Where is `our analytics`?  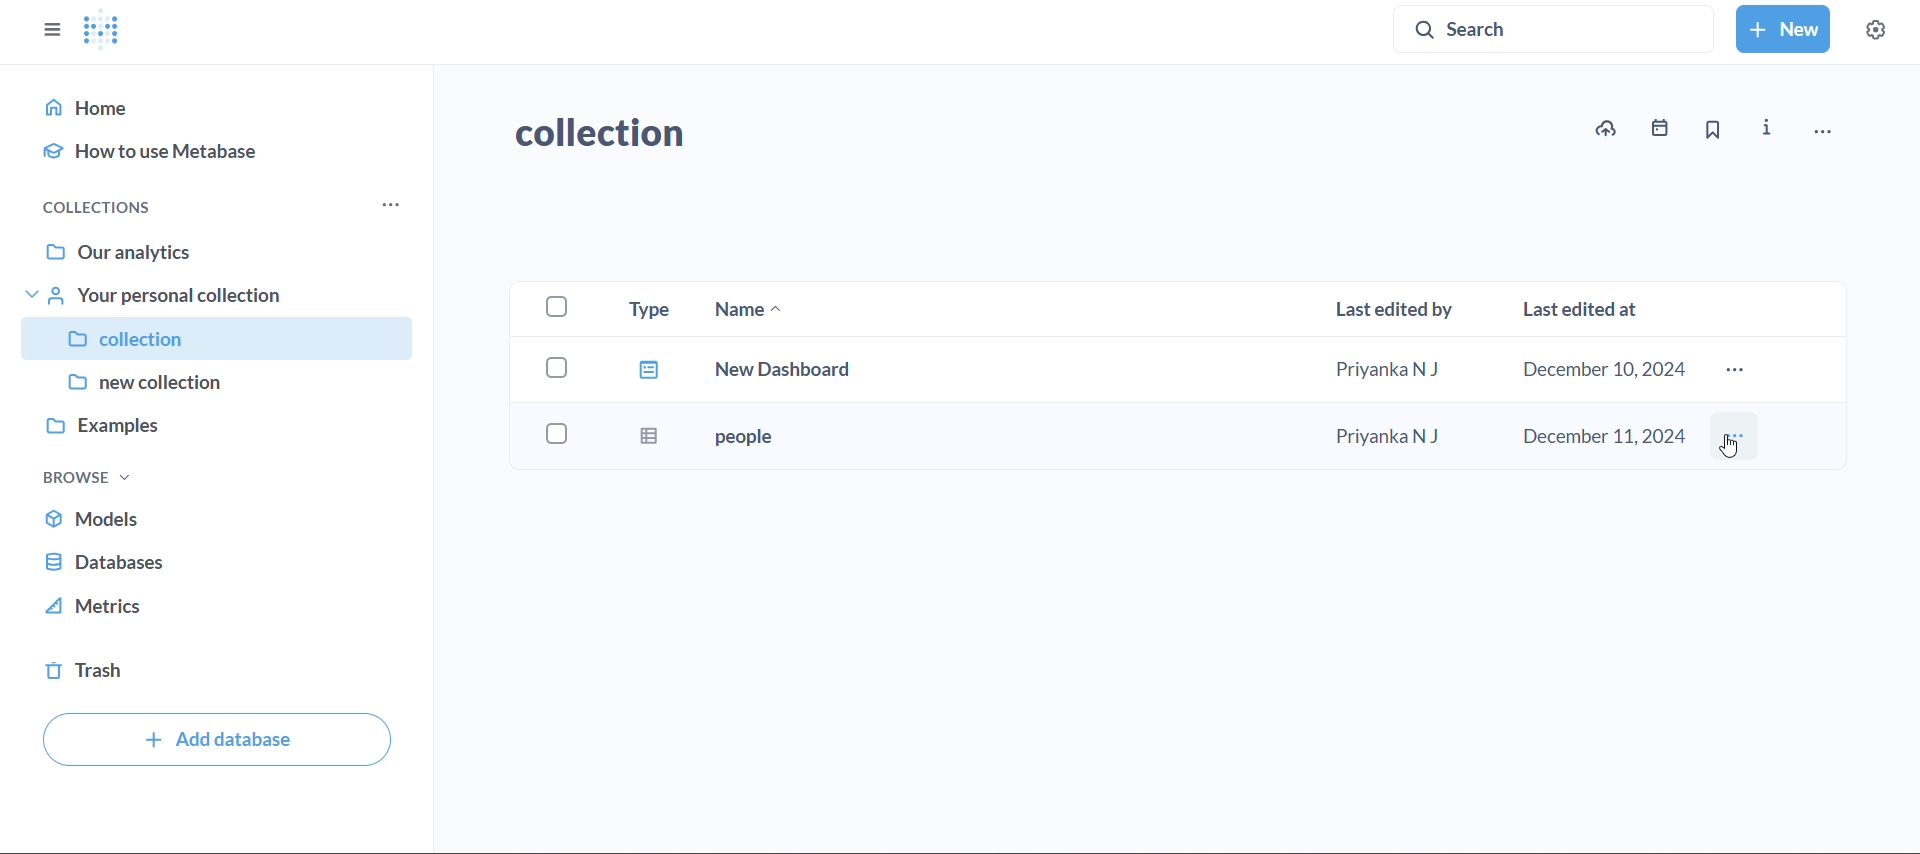
our analytics is located at coordinates (222, 251).